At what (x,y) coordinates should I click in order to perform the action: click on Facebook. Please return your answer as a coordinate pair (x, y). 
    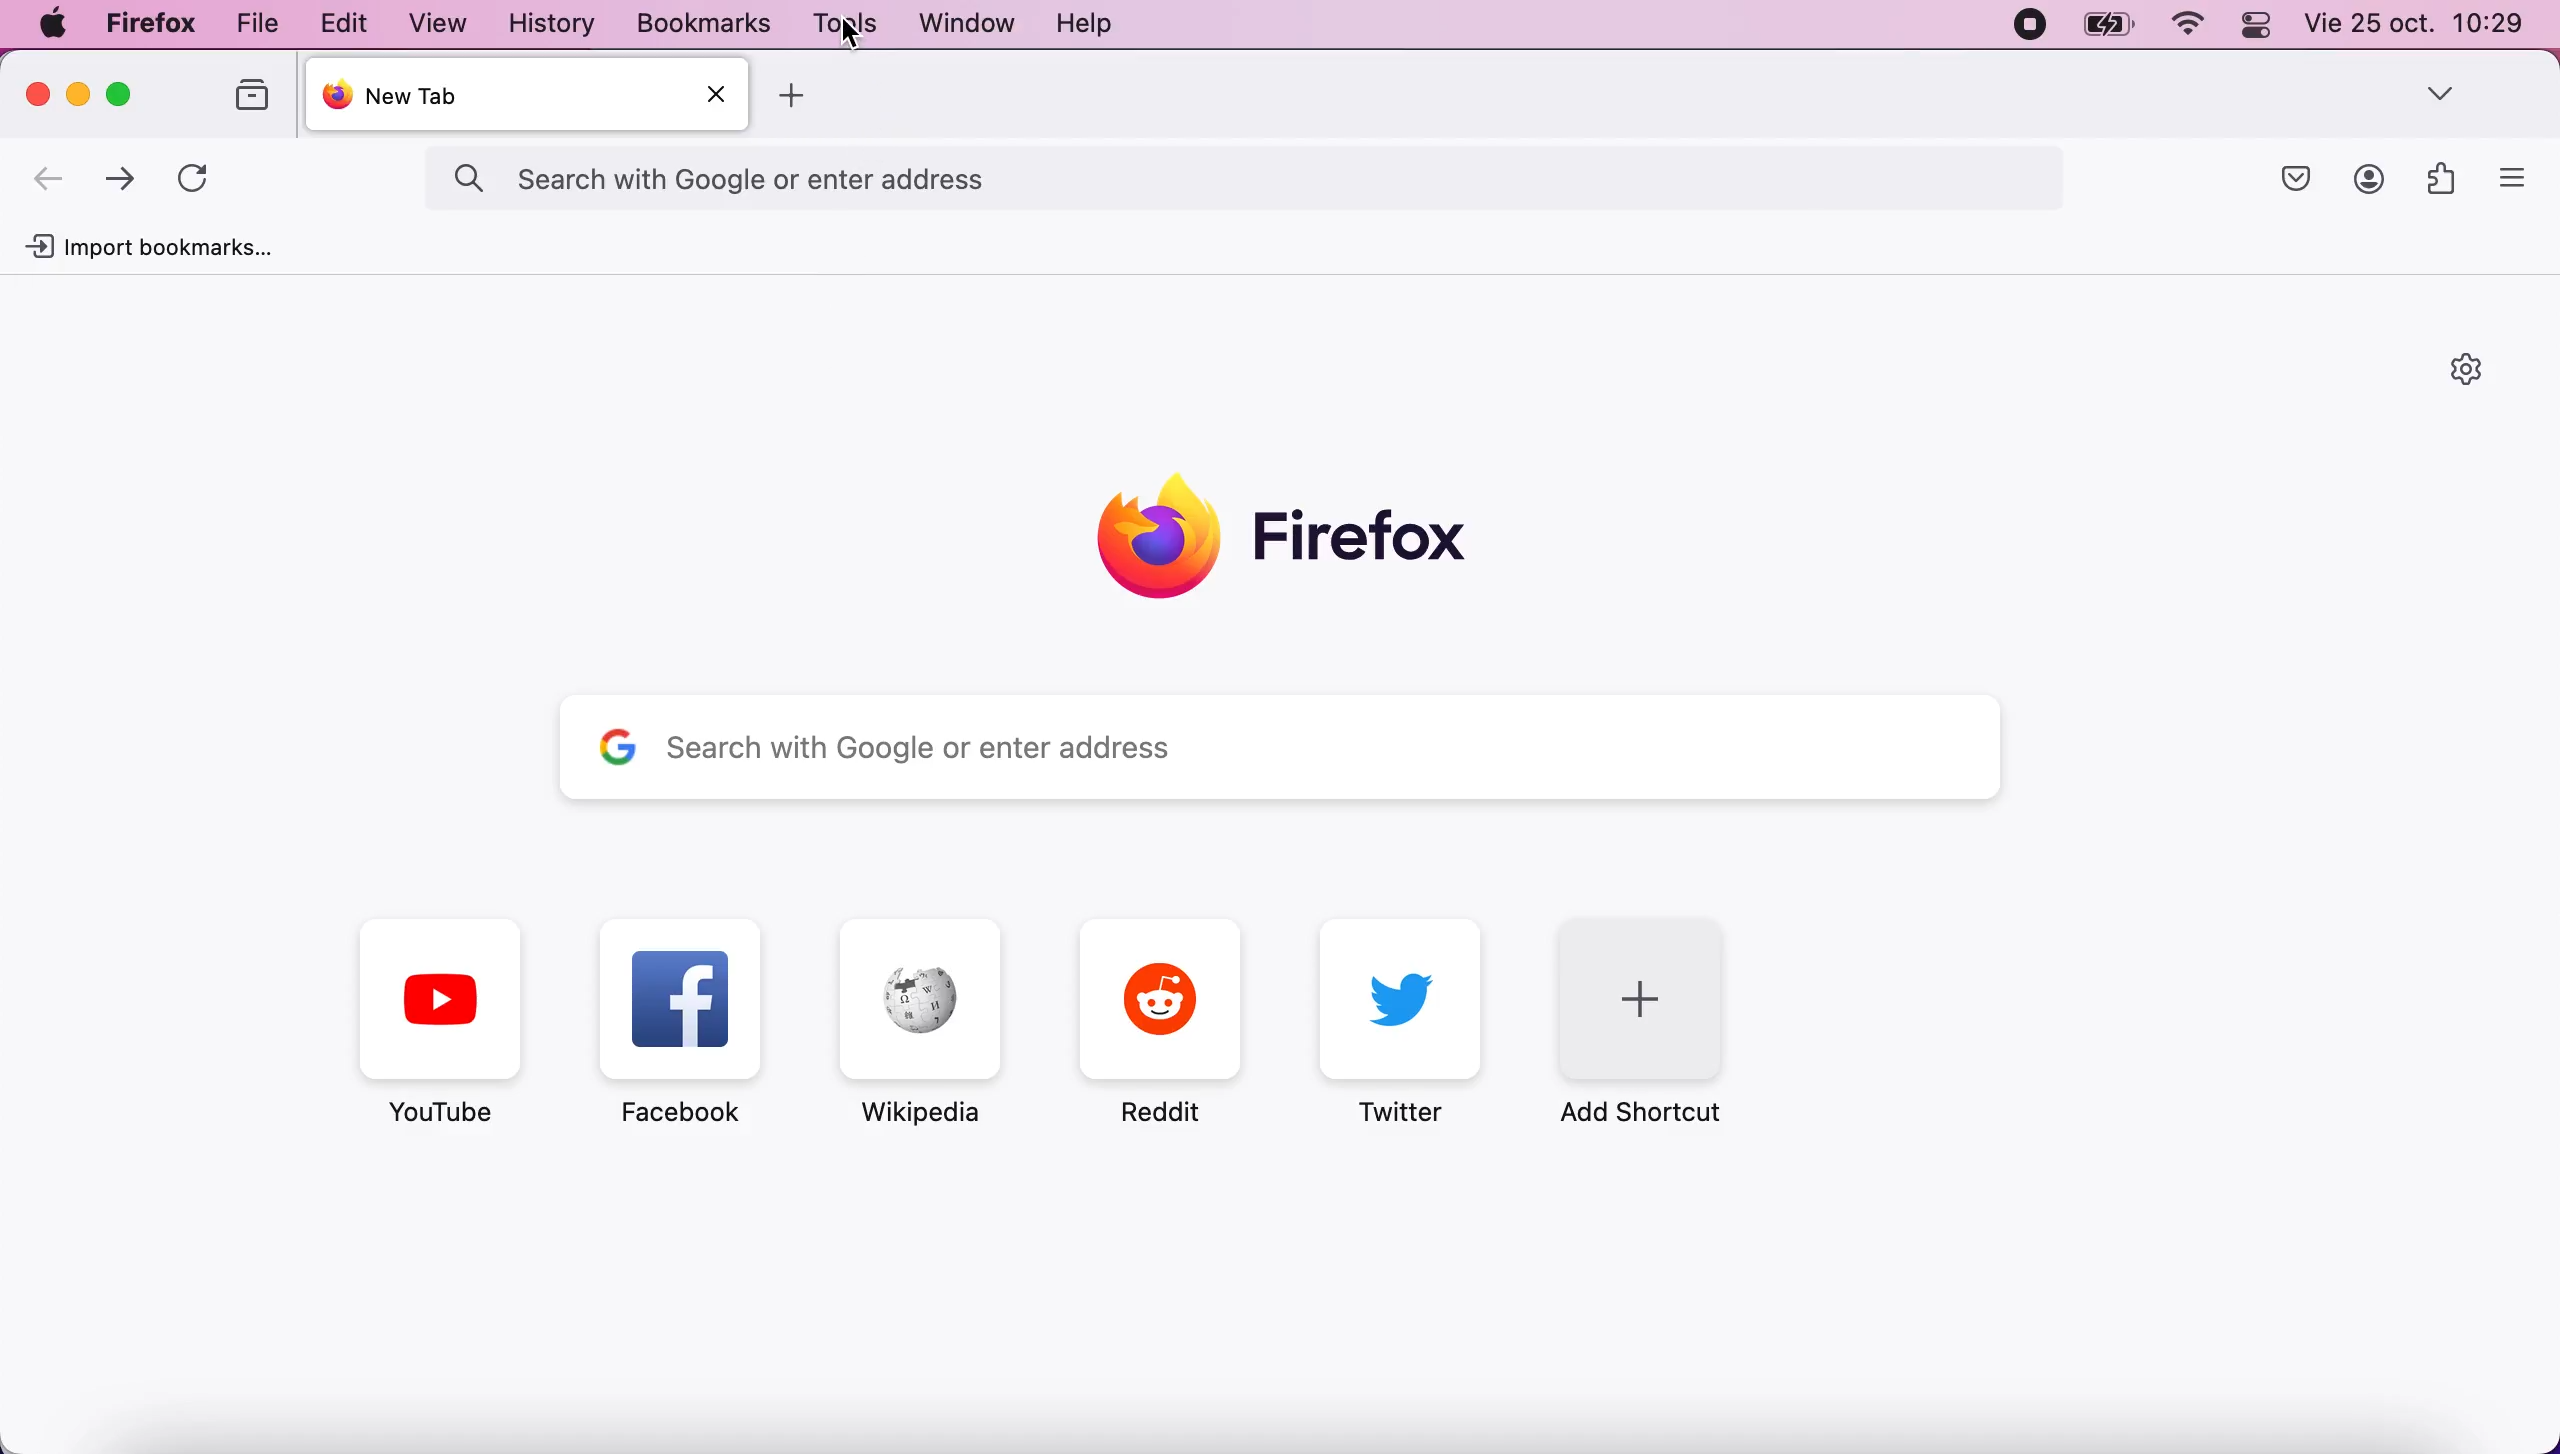
    Looking at the image, I should click on (683, 1022).